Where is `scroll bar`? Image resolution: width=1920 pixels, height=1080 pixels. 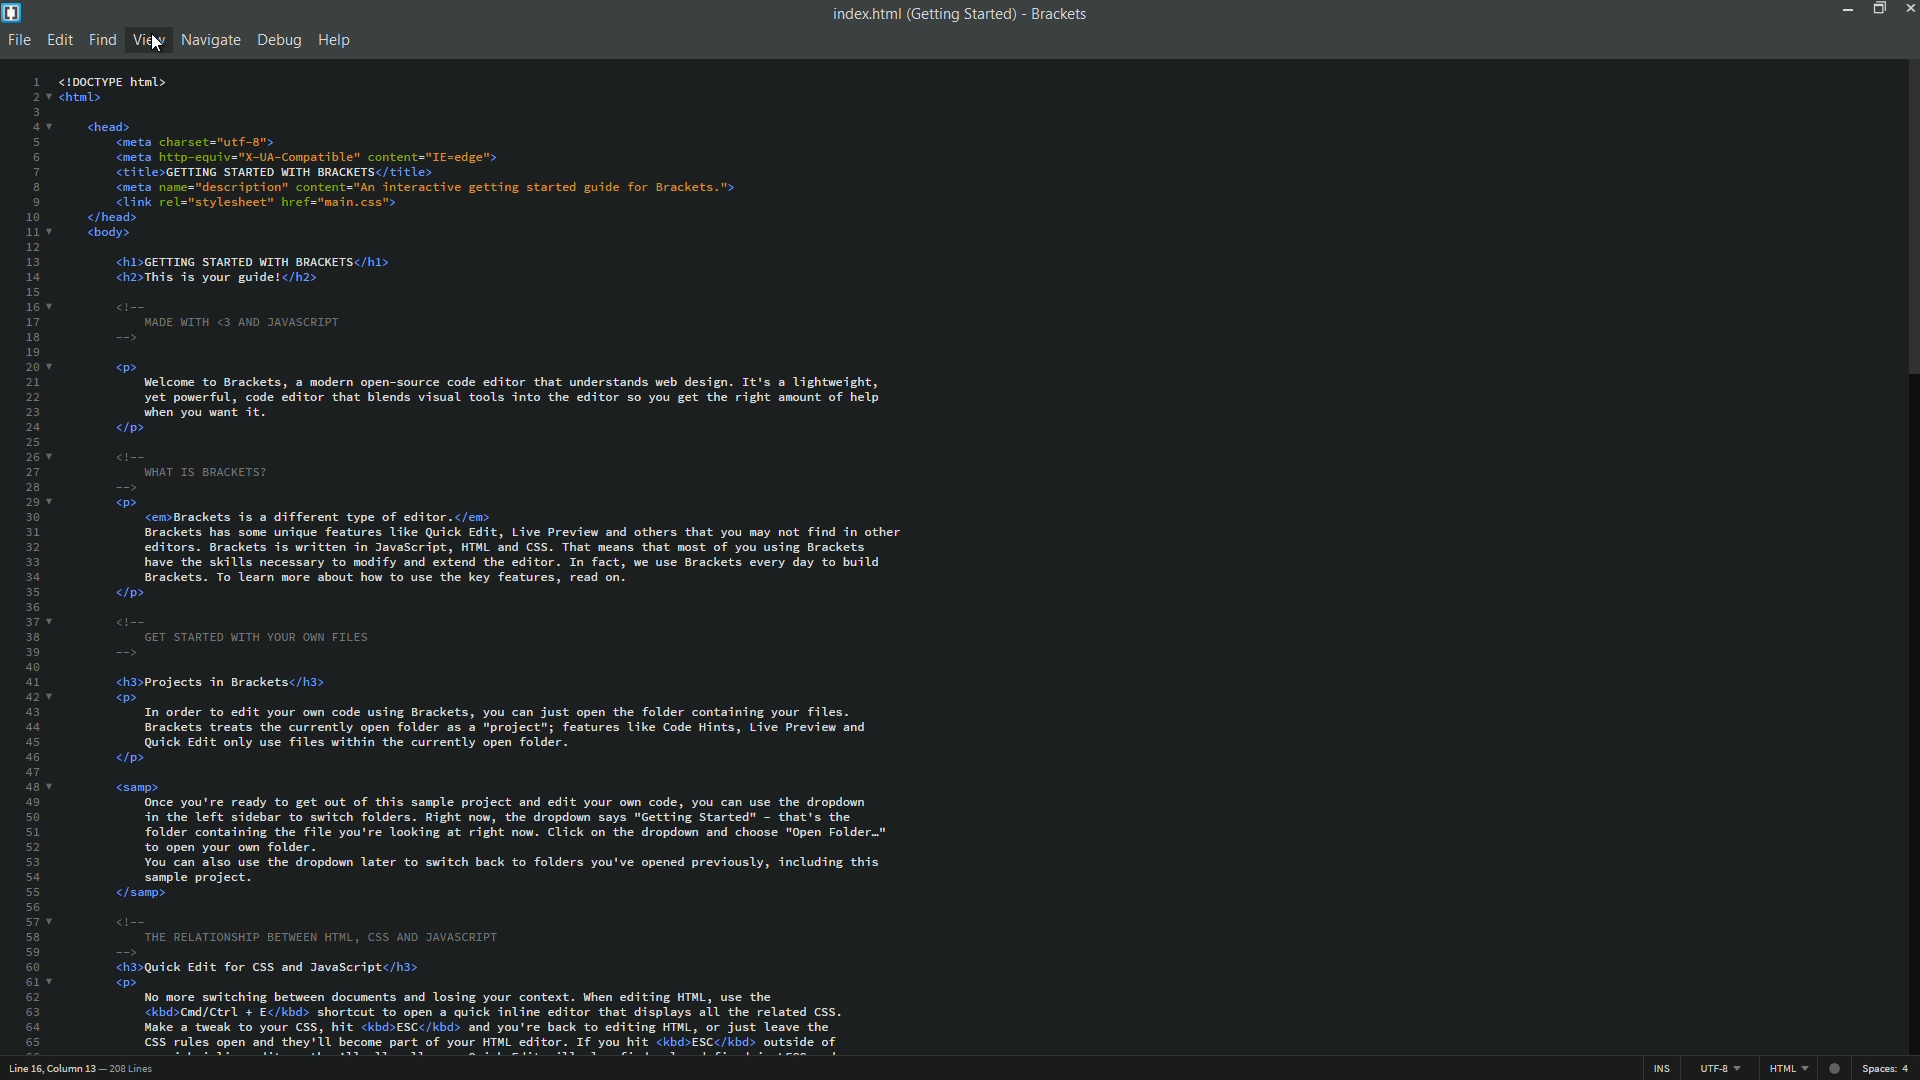
scroll bar is located at coordinates (1908, 221).